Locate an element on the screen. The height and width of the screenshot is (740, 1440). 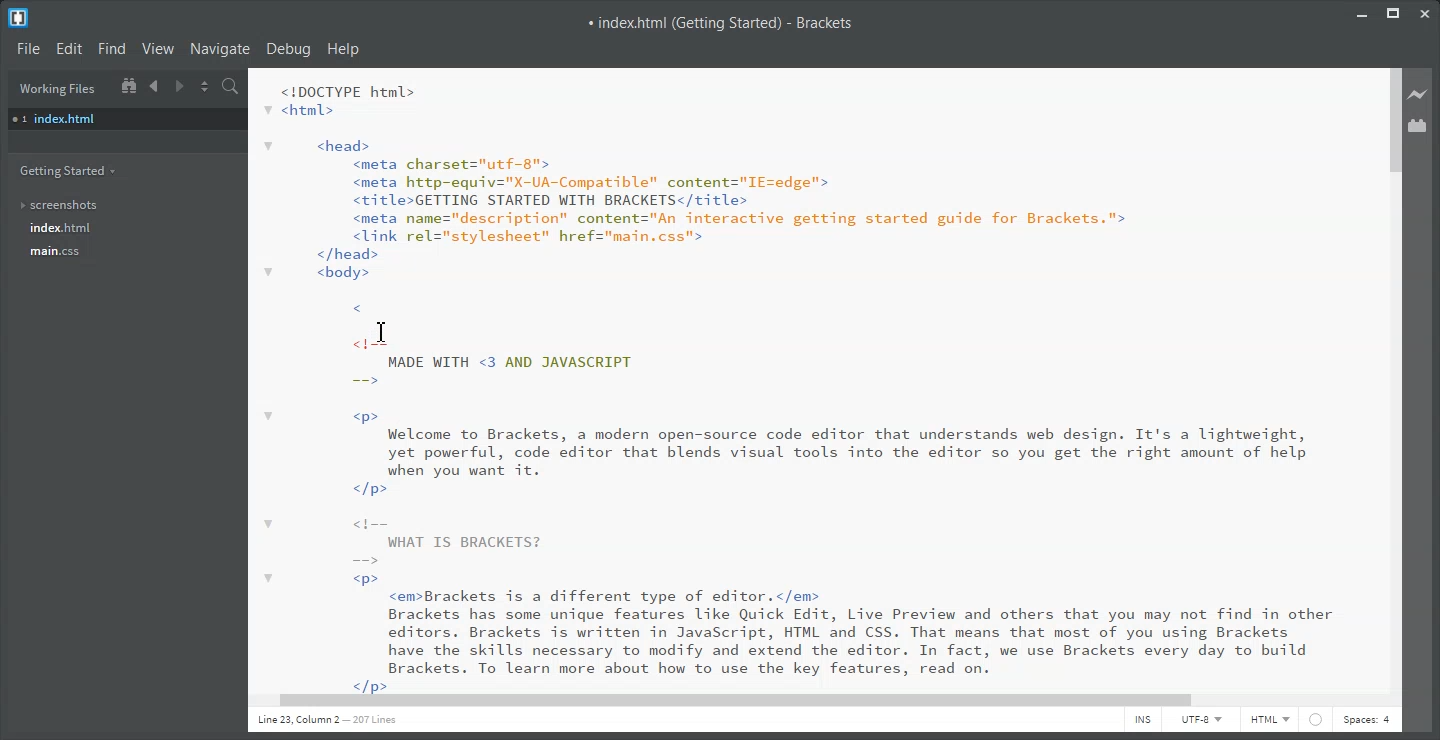
Working Files is located at coordinates (57, 89).